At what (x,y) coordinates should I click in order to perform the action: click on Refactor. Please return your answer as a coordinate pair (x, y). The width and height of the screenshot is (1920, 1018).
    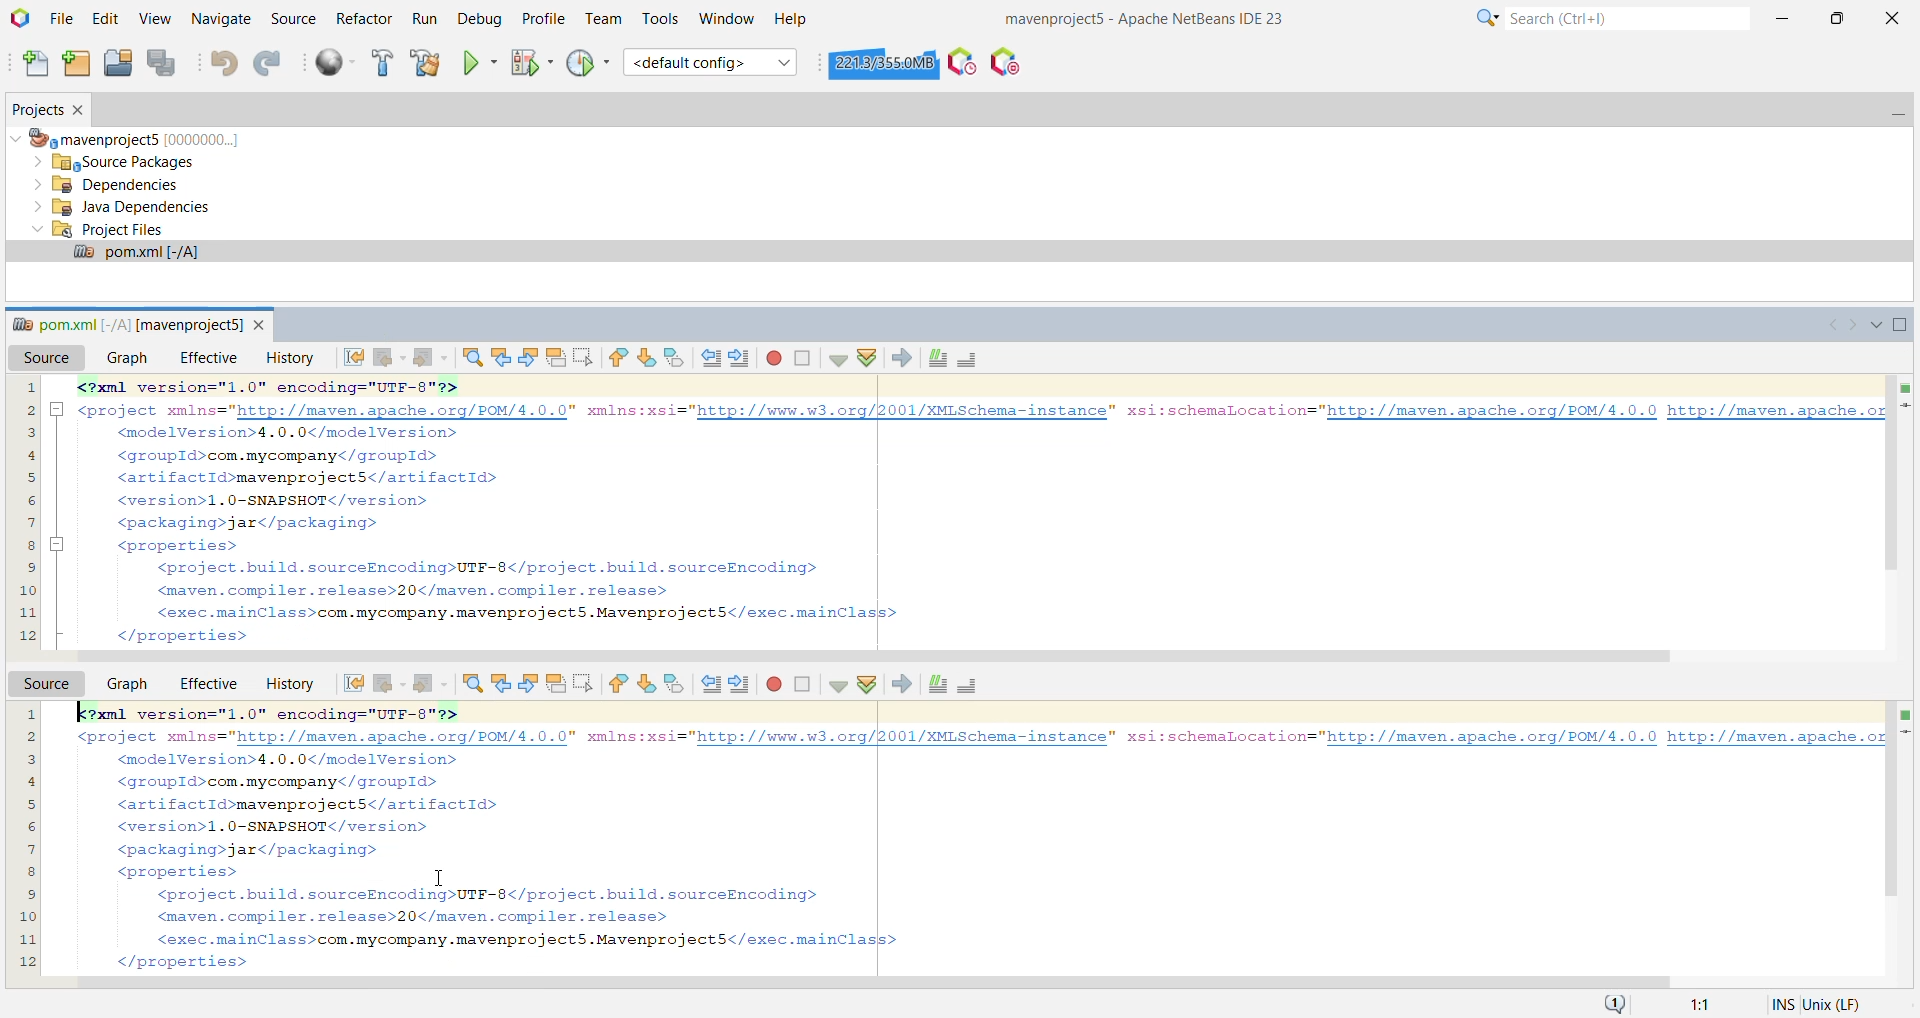
    Looking at the image, I should click on (363, 17).